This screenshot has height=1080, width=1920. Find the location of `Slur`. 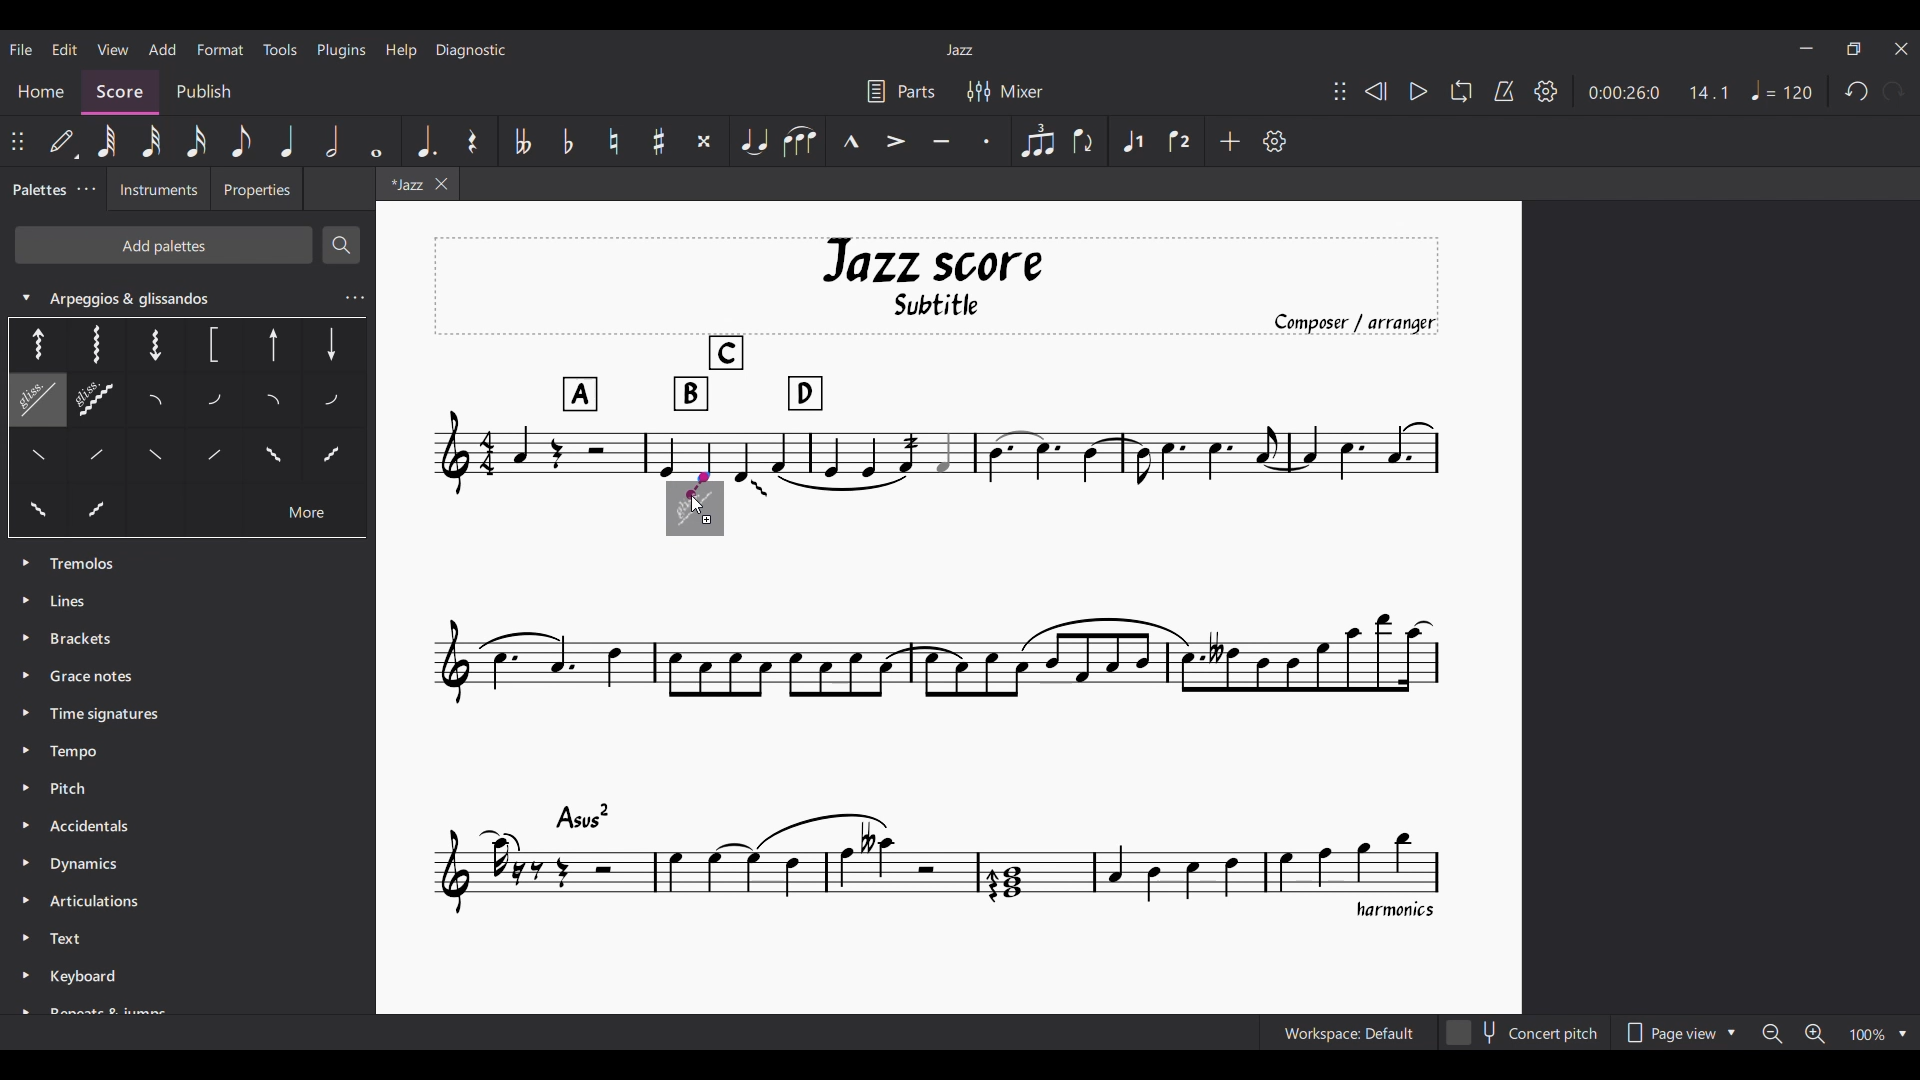

Slur is located at coordinates (799, 141).